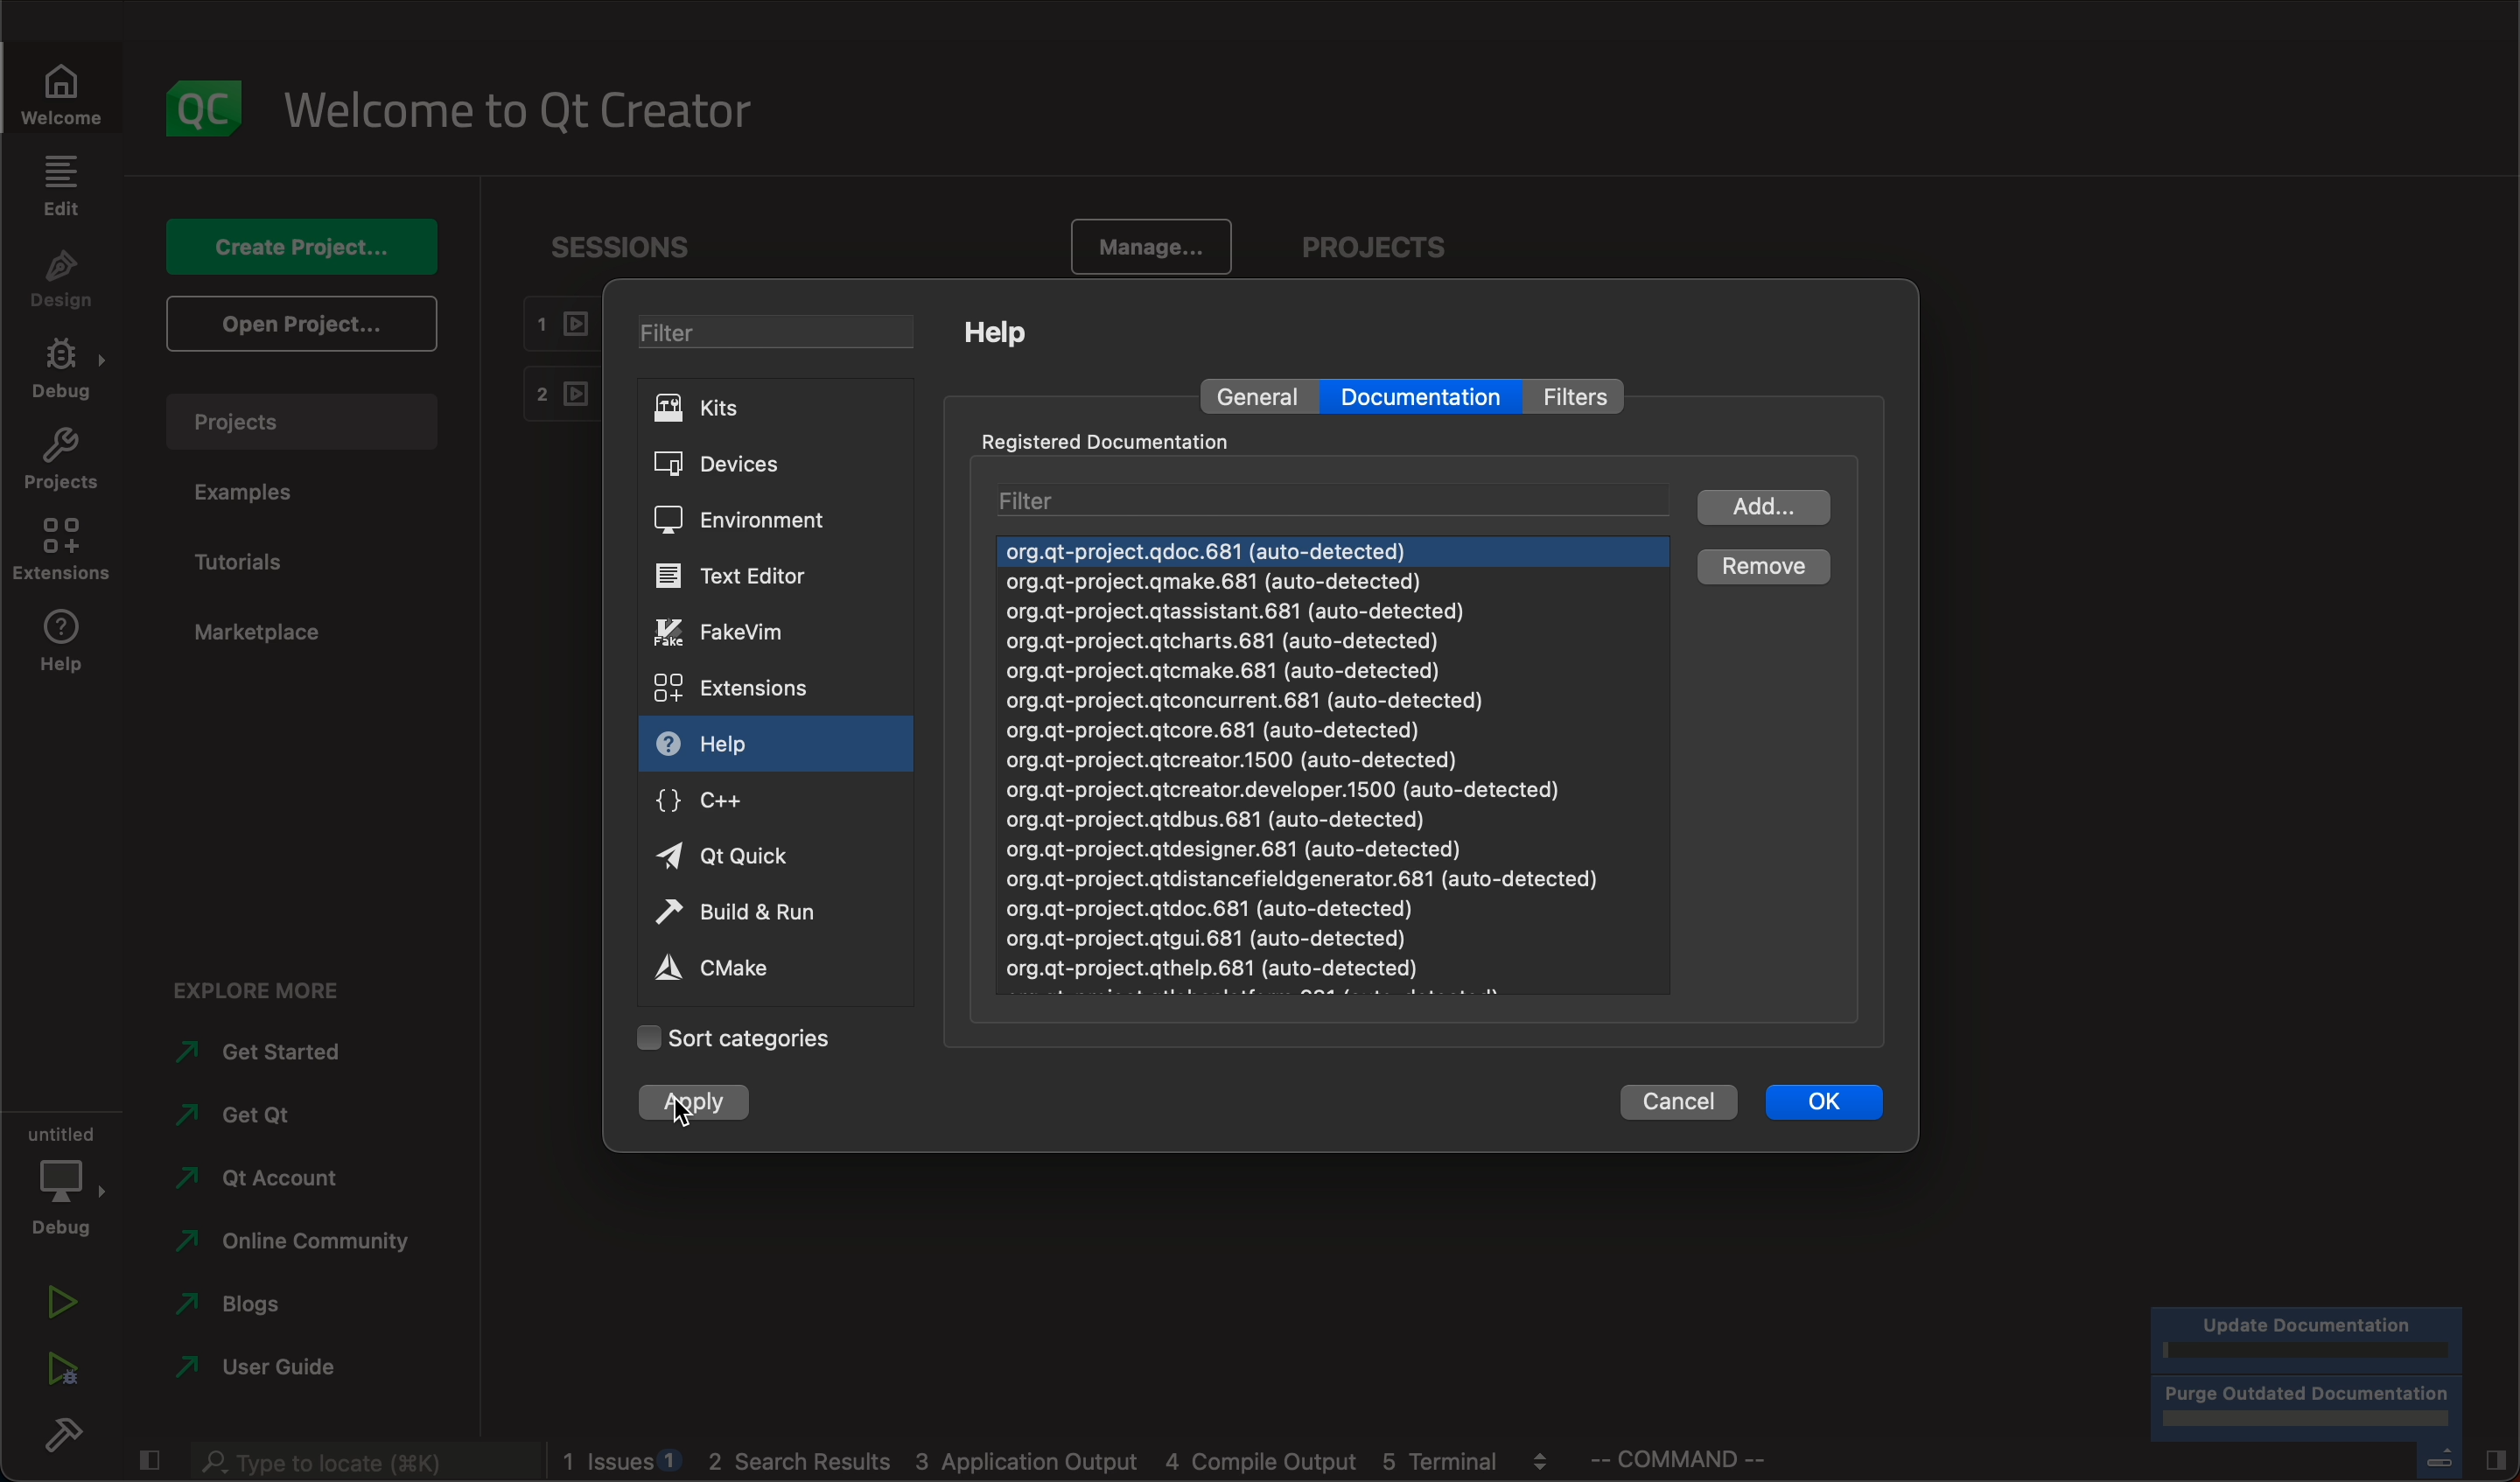 The width and height of the screenshot is (2520, 1482). What do you see at coordinates (782, 332) in the screenshot?
I see `filter` at bounding box center [782, 332].